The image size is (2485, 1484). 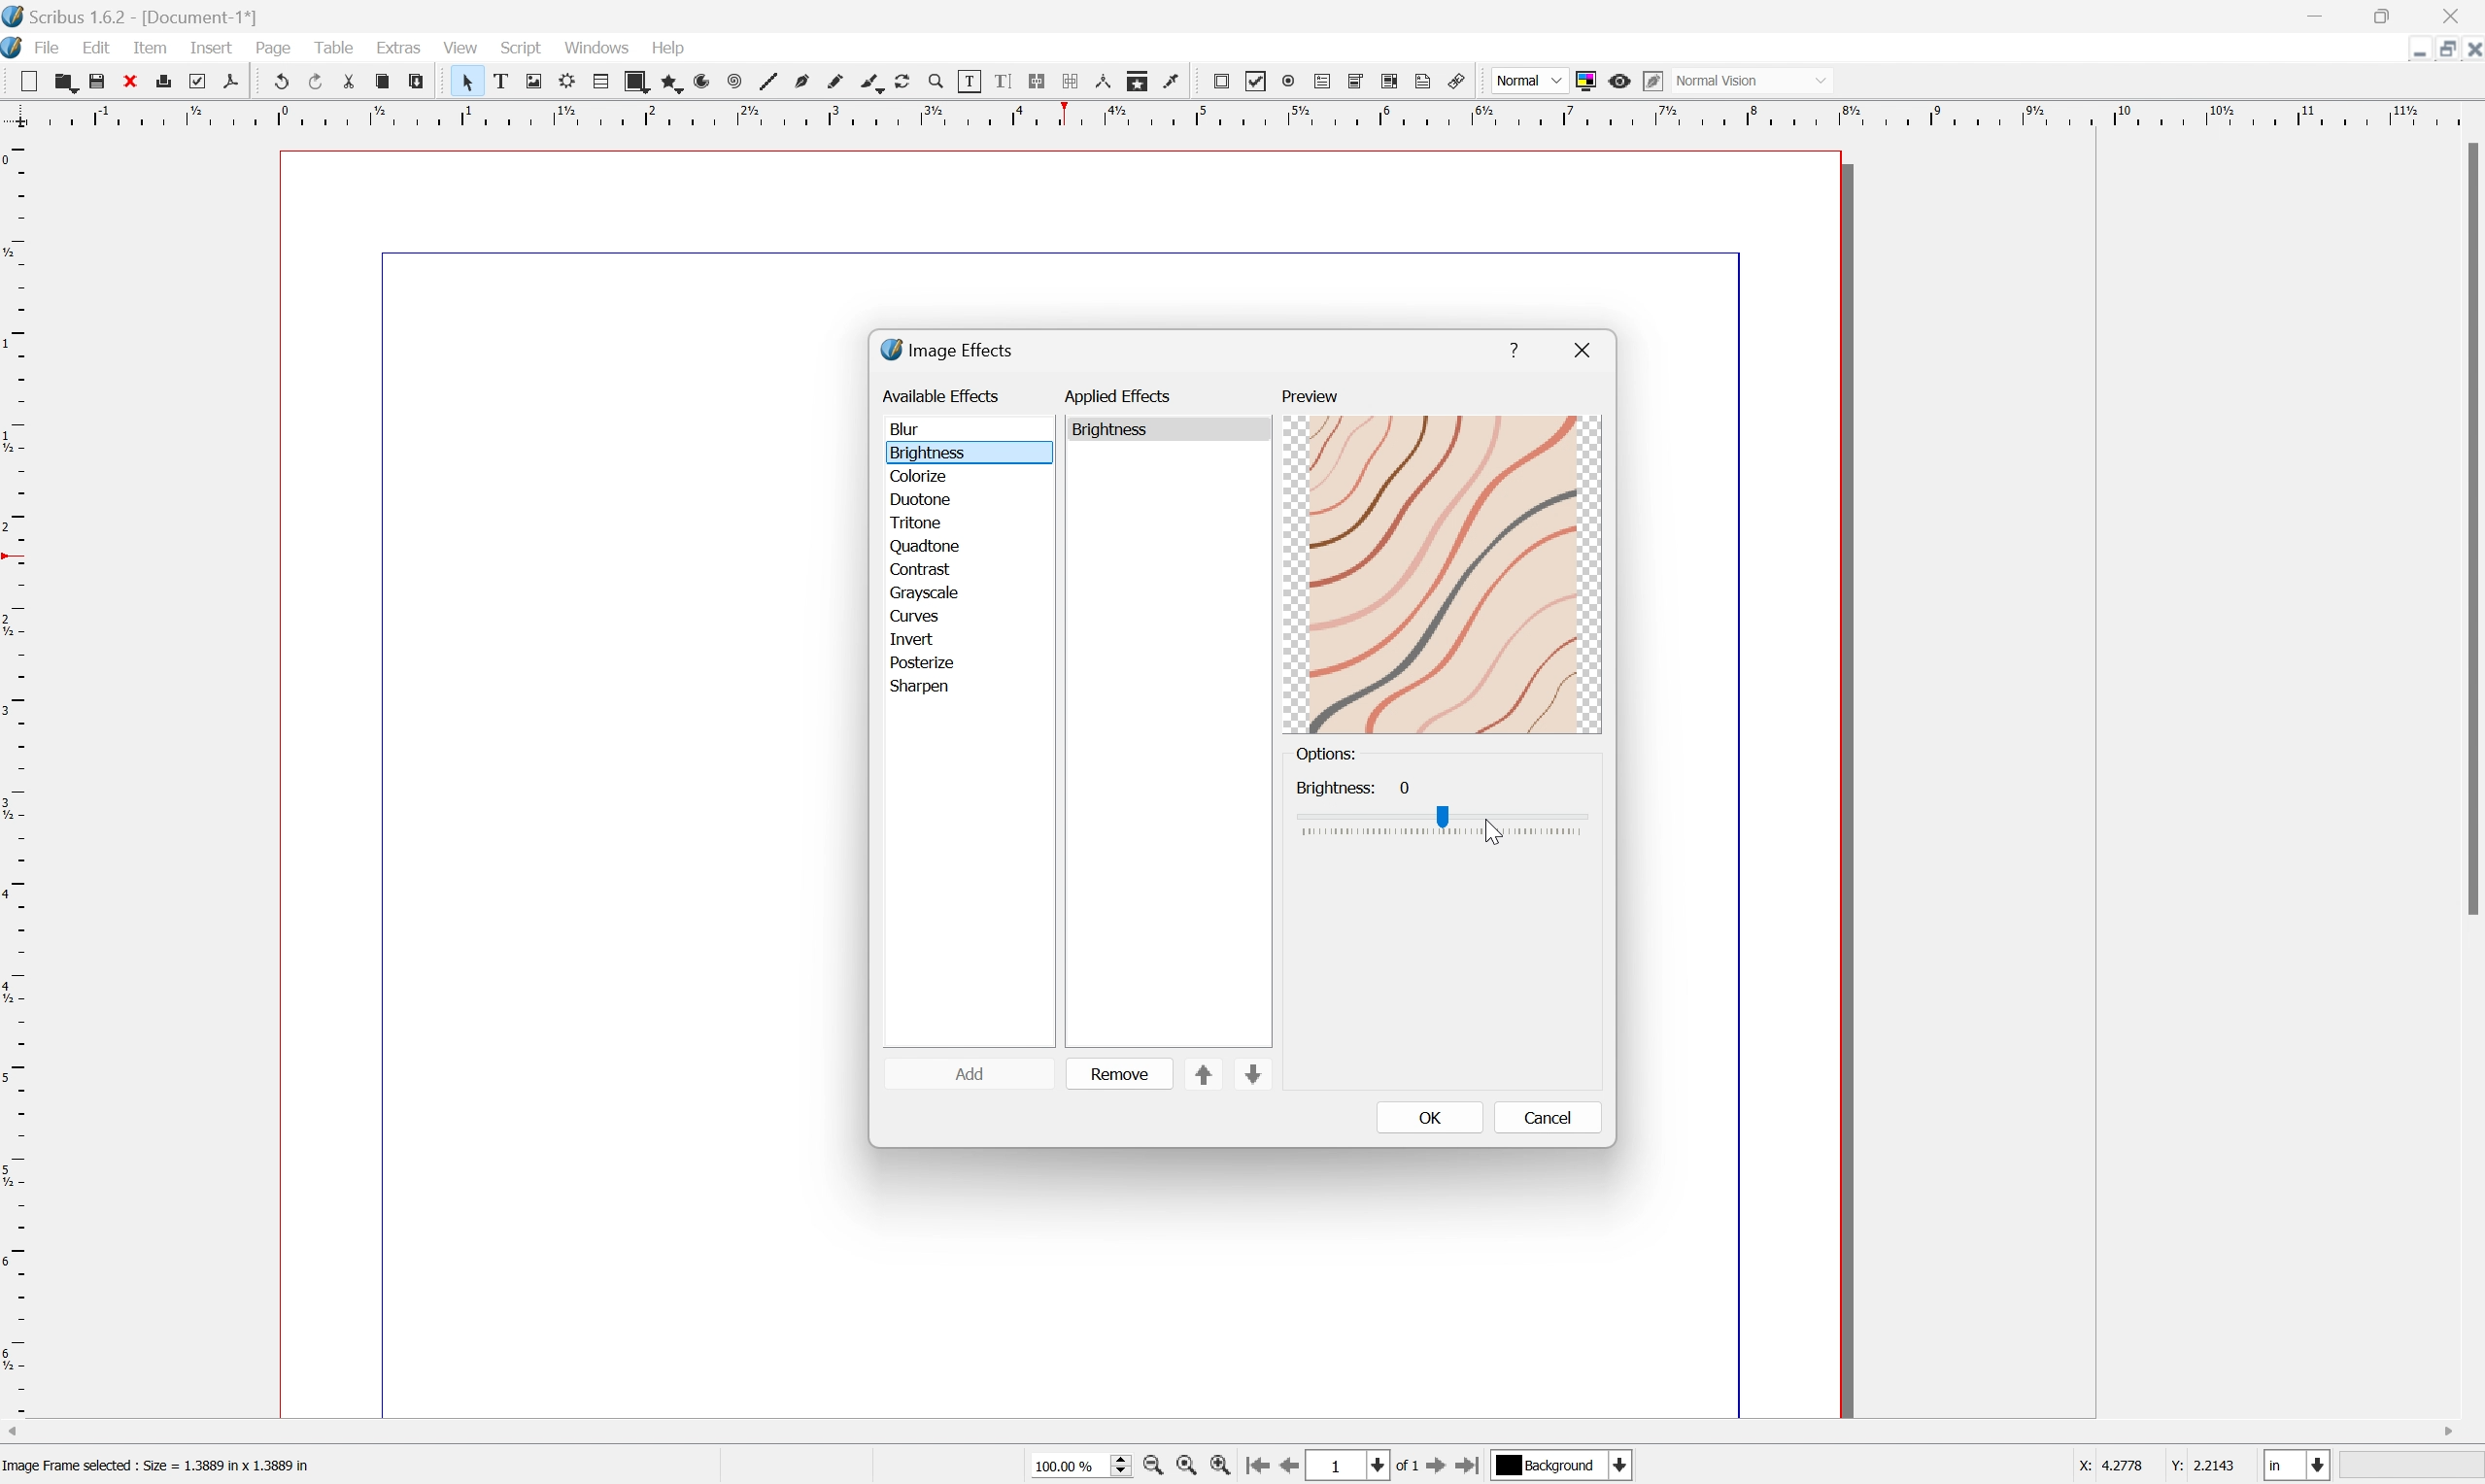 I want to click on New, so click(x=22, y=78).